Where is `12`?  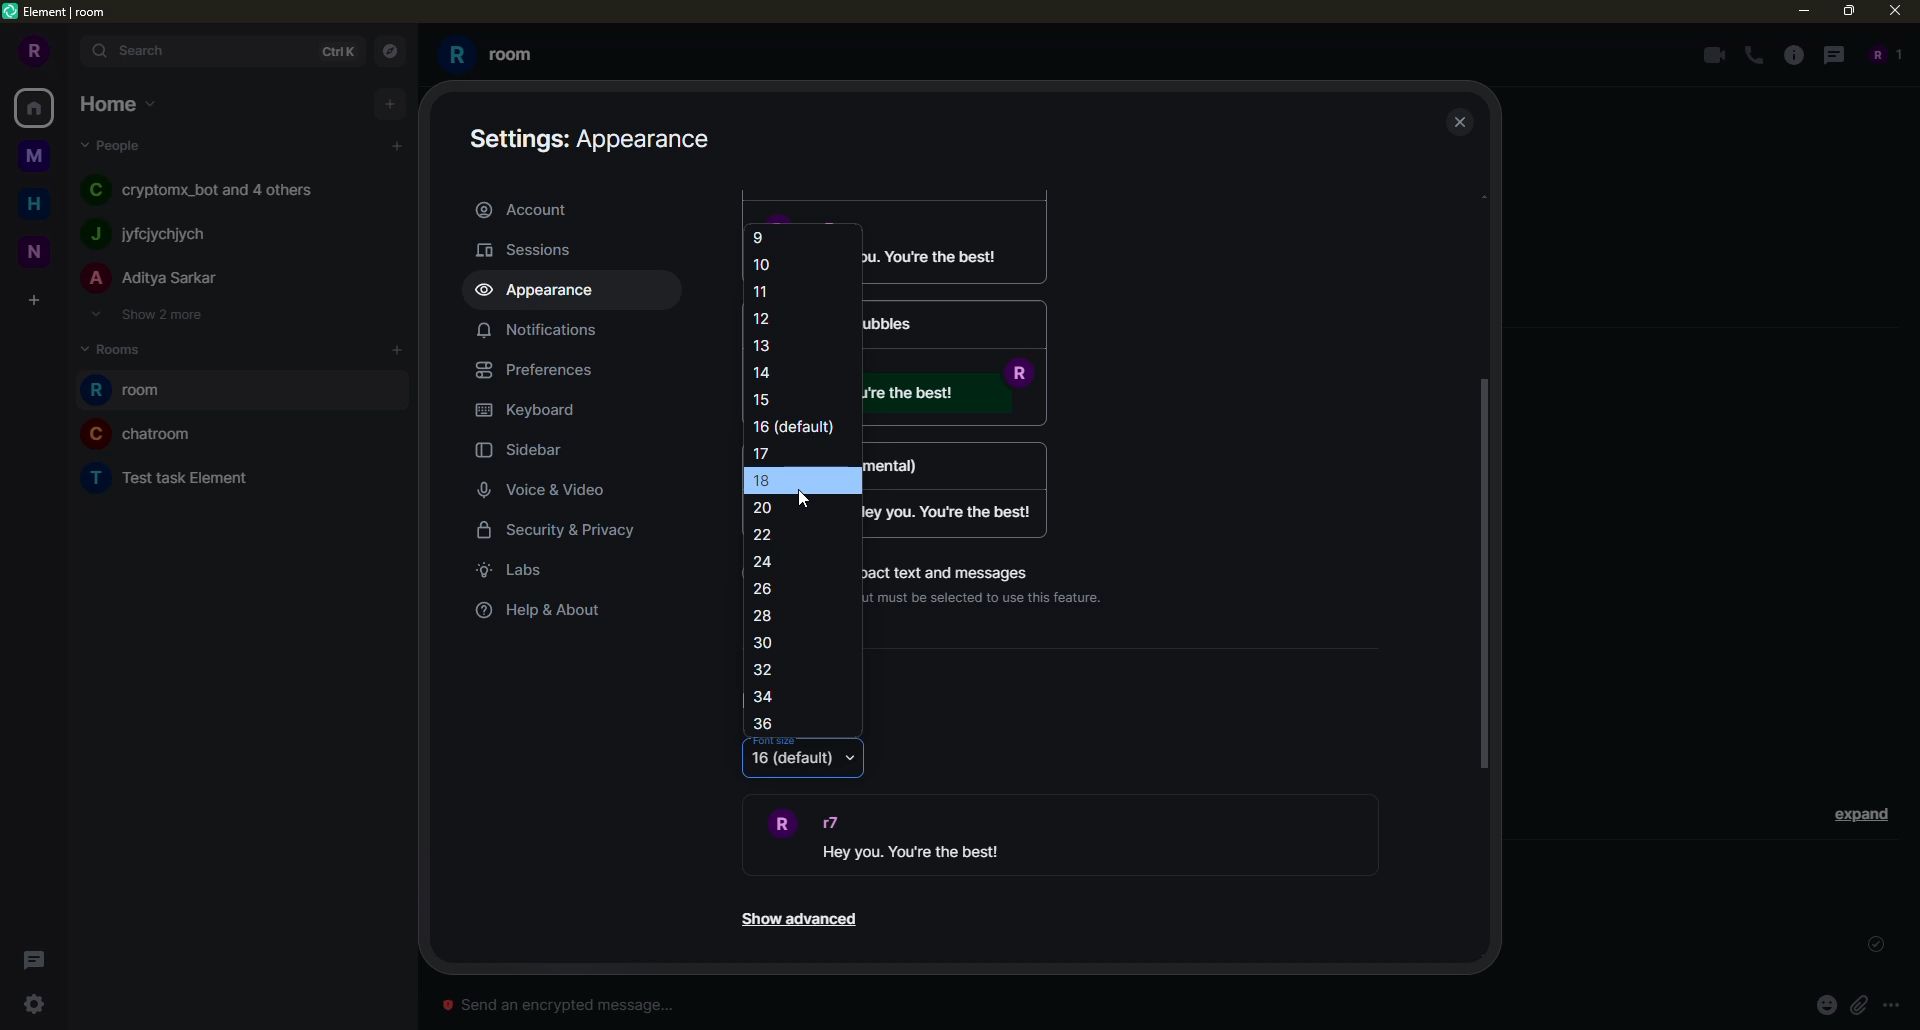
12 is located at coordinates (762, 316).